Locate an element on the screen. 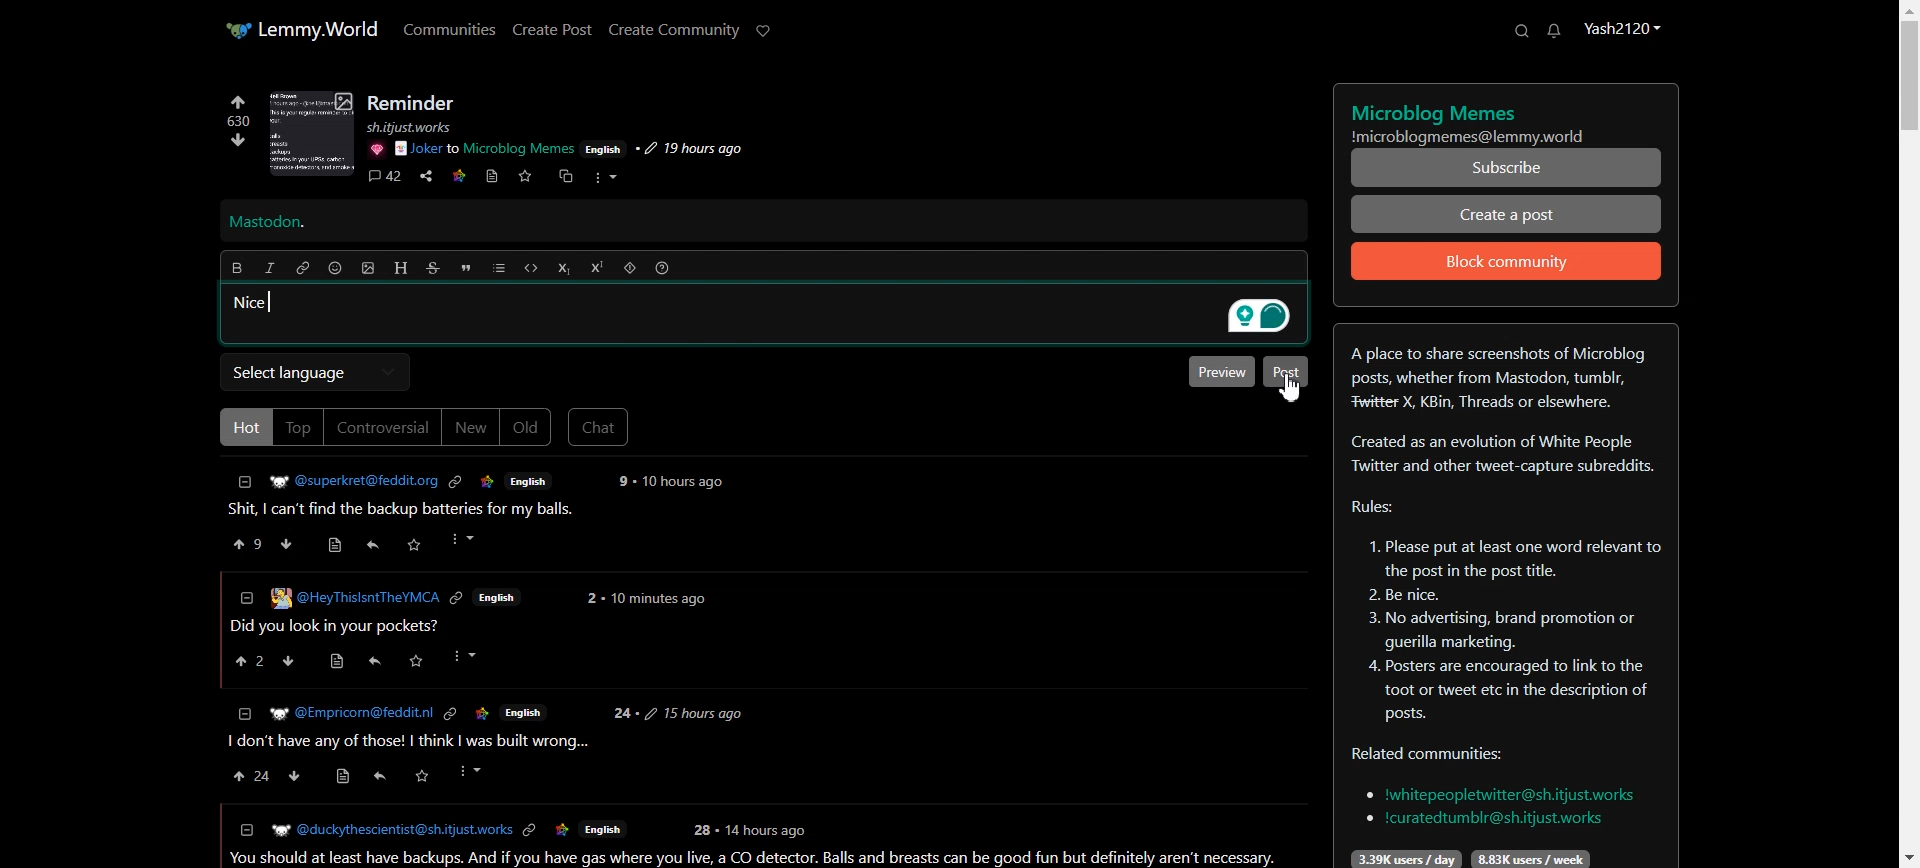 The height and width of the screenshot is (868, 1920). Comment is located at coordinates (384, 178).